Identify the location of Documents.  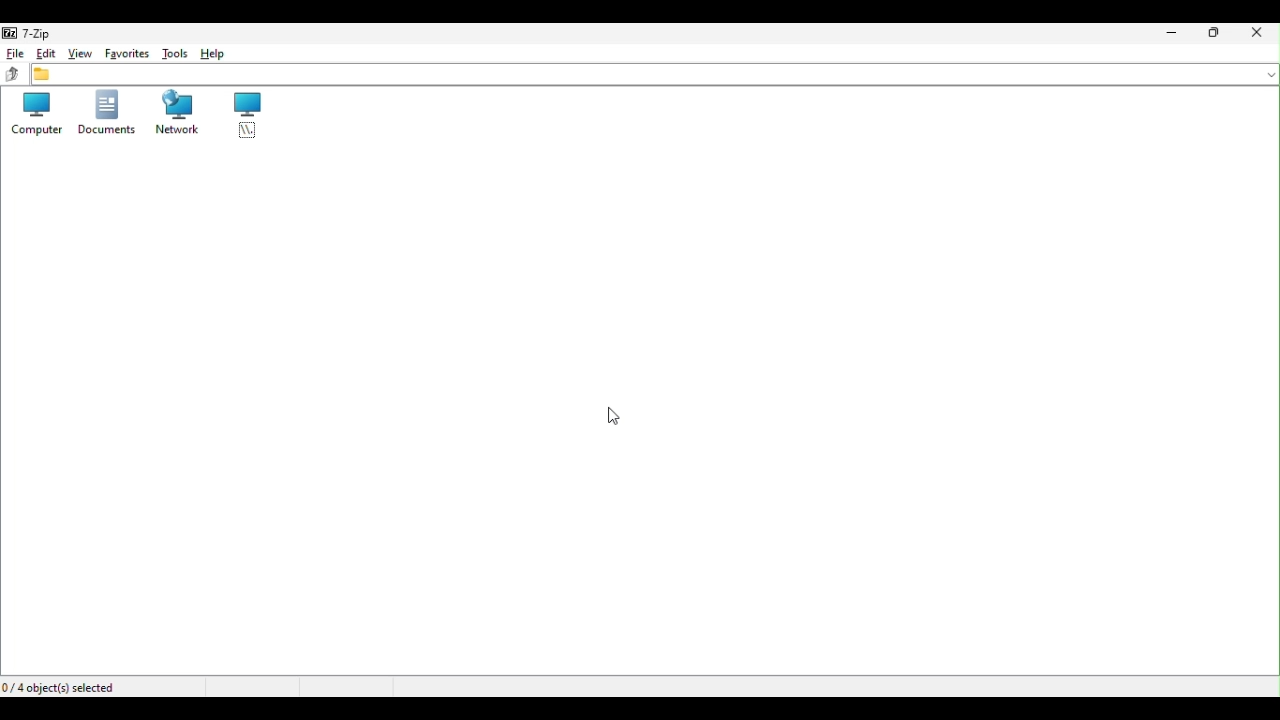
(105, 112).